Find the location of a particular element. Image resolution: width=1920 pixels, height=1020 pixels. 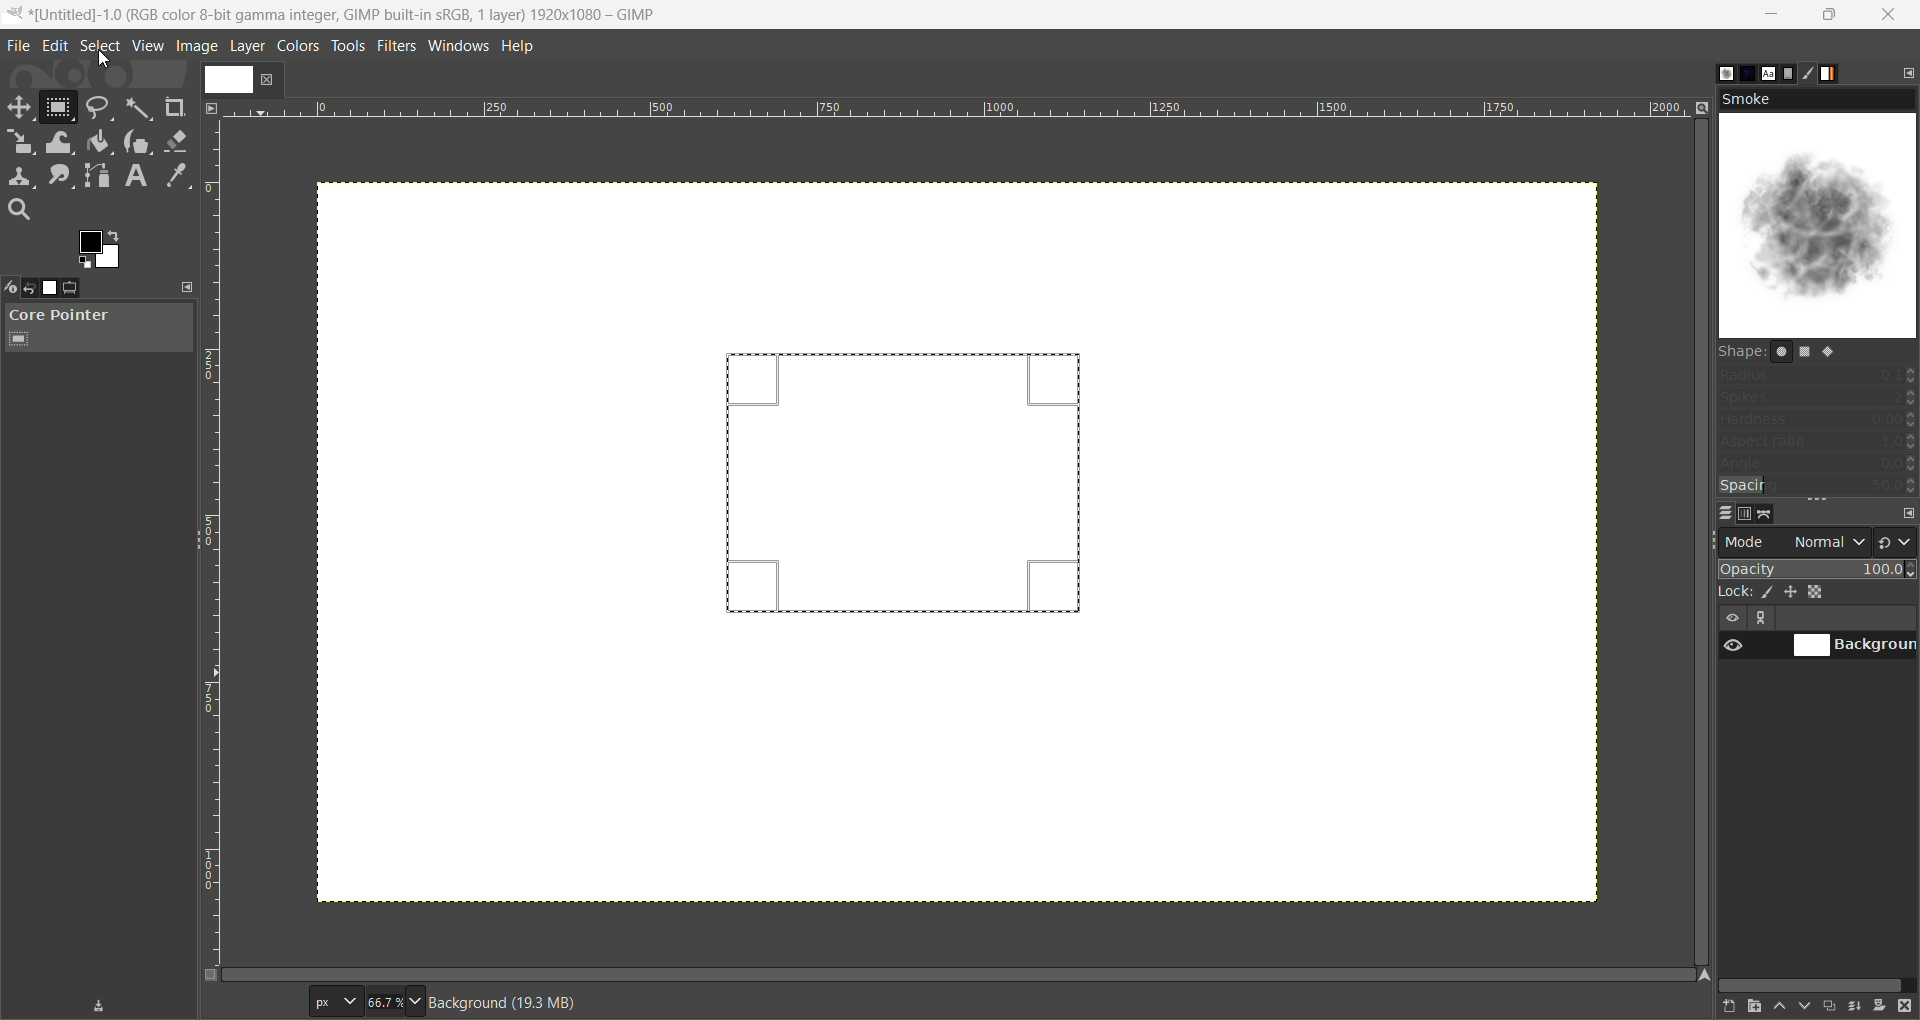

add a mask is located at coordinates (1878, 1008).